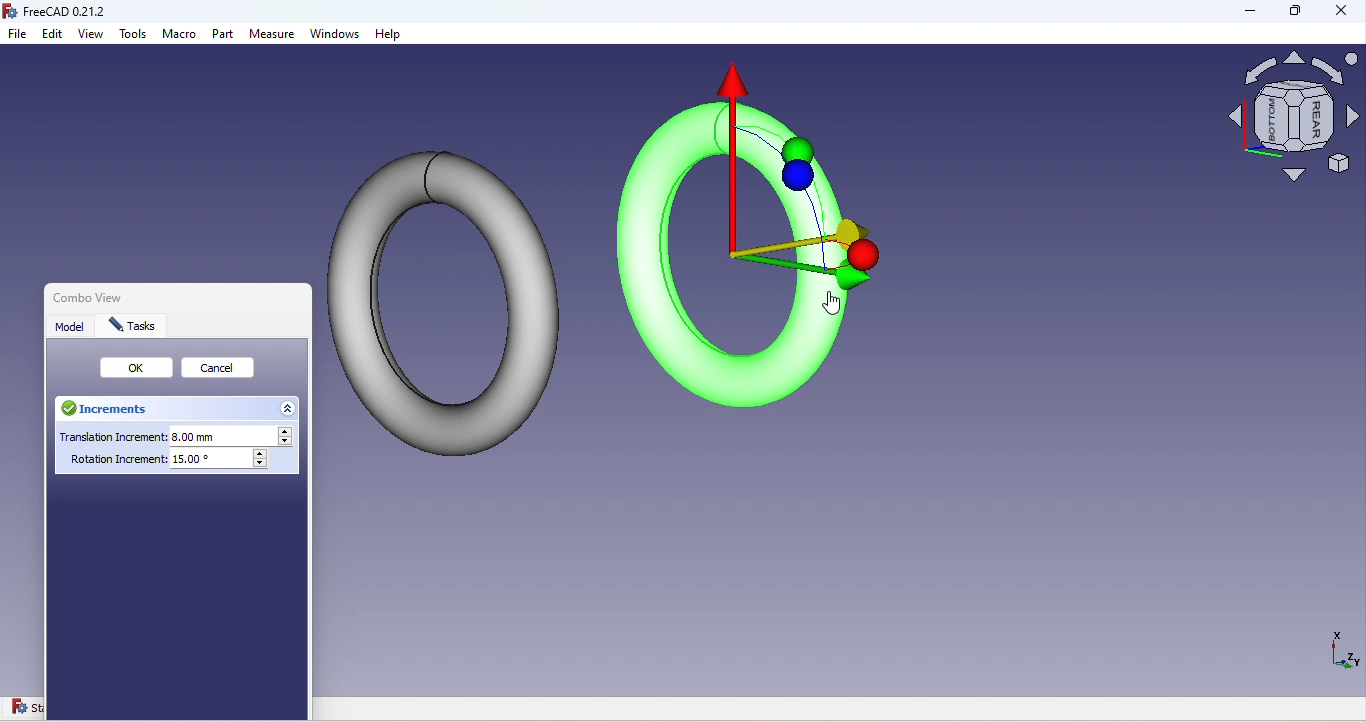 This screenshot has width=1366, height=722. I want to click on Macro, so click(180, 37).